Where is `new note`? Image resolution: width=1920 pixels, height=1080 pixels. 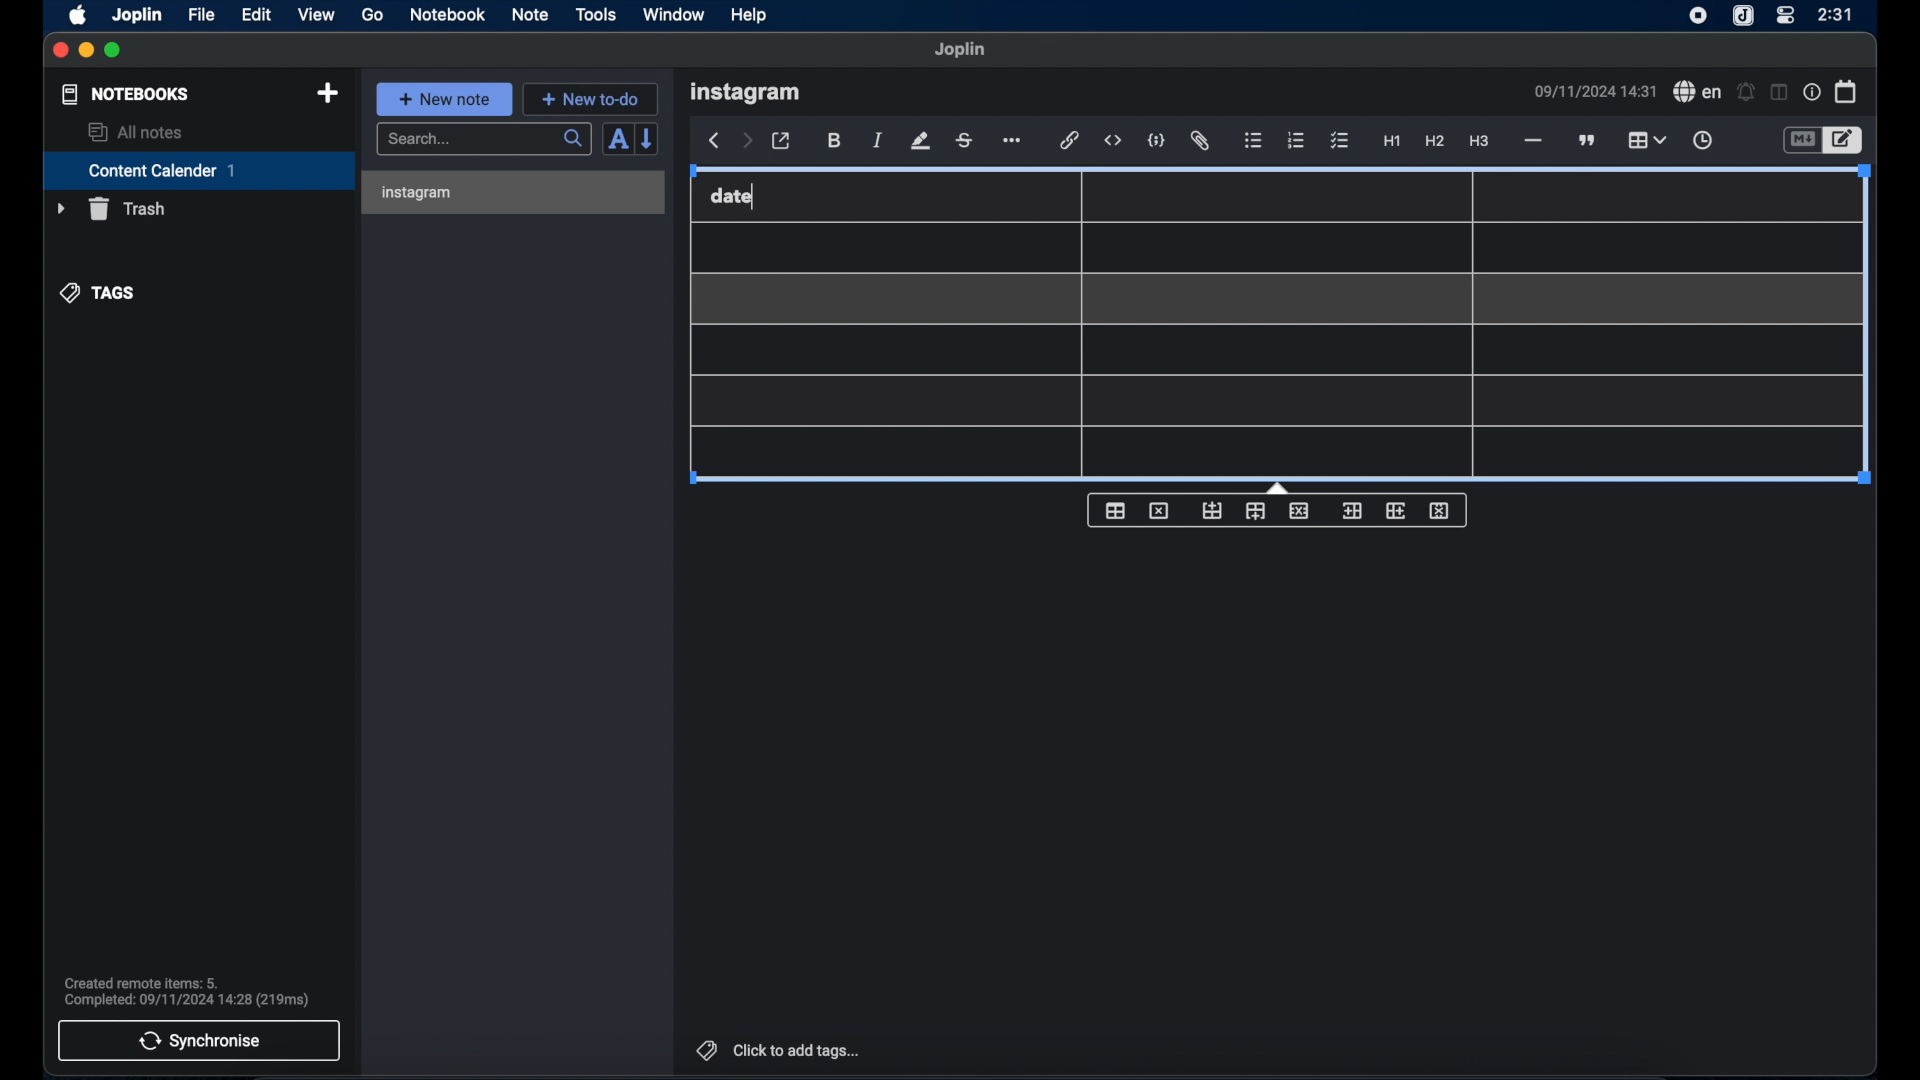 new note is located at coordinates (445, 99).